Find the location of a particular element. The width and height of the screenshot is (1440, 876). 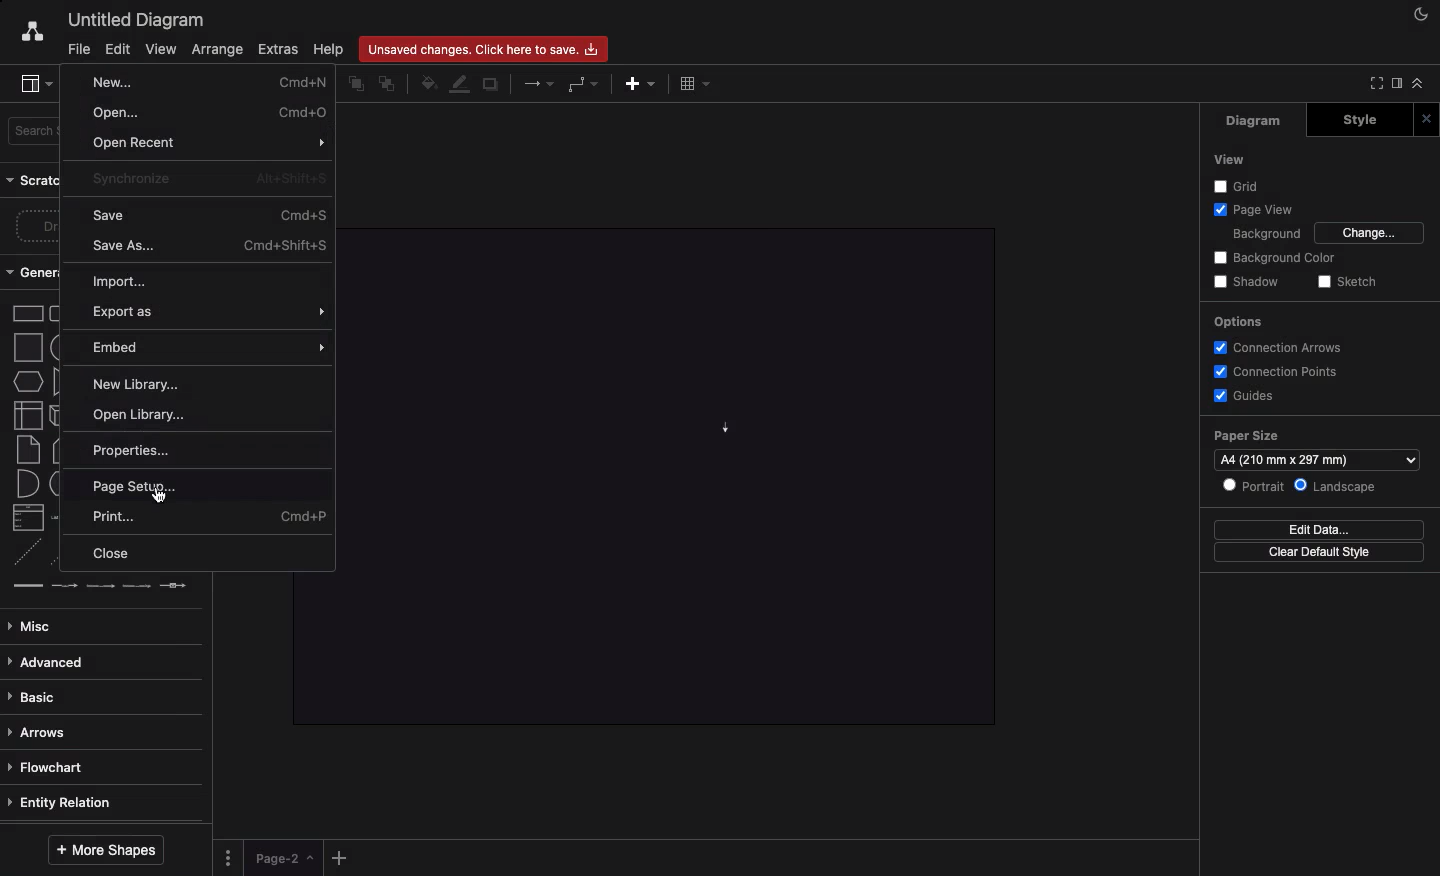

Scratchpad is located at coordinates (34, 180).